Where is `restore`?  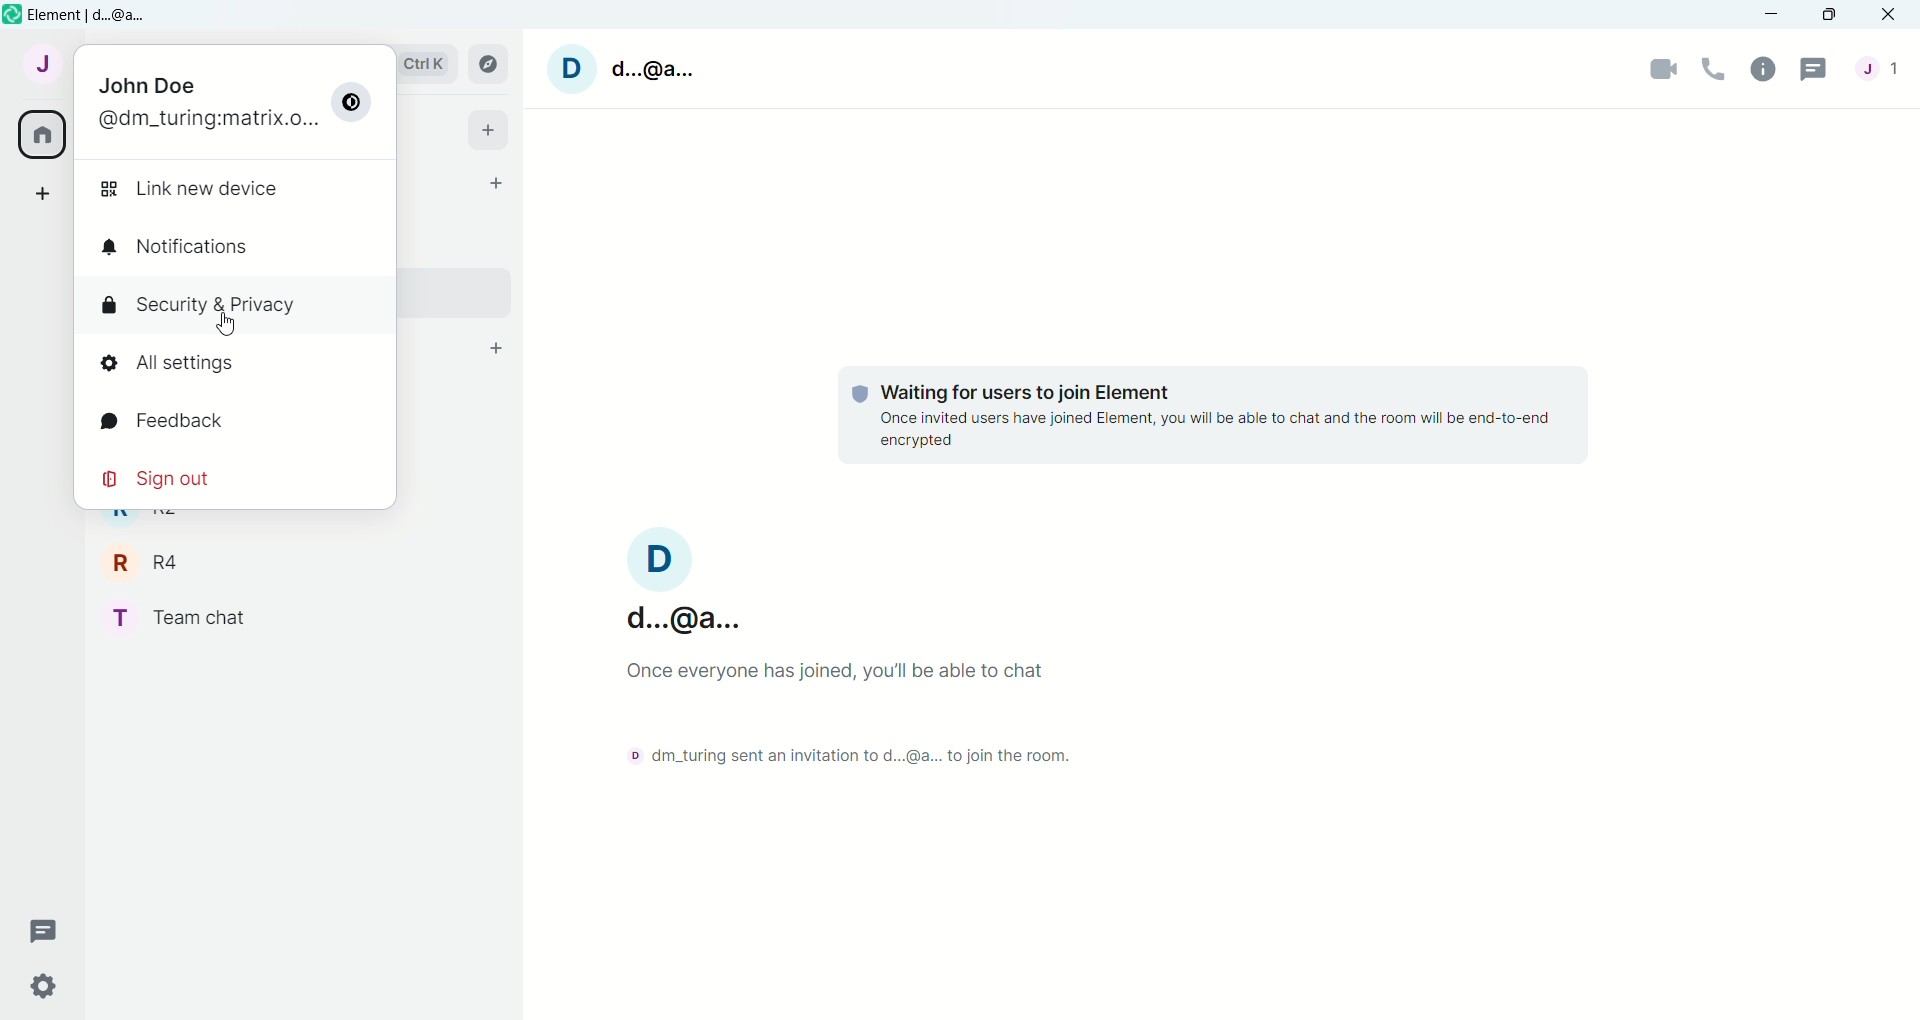 restore is located at coordinates (1830, 16).